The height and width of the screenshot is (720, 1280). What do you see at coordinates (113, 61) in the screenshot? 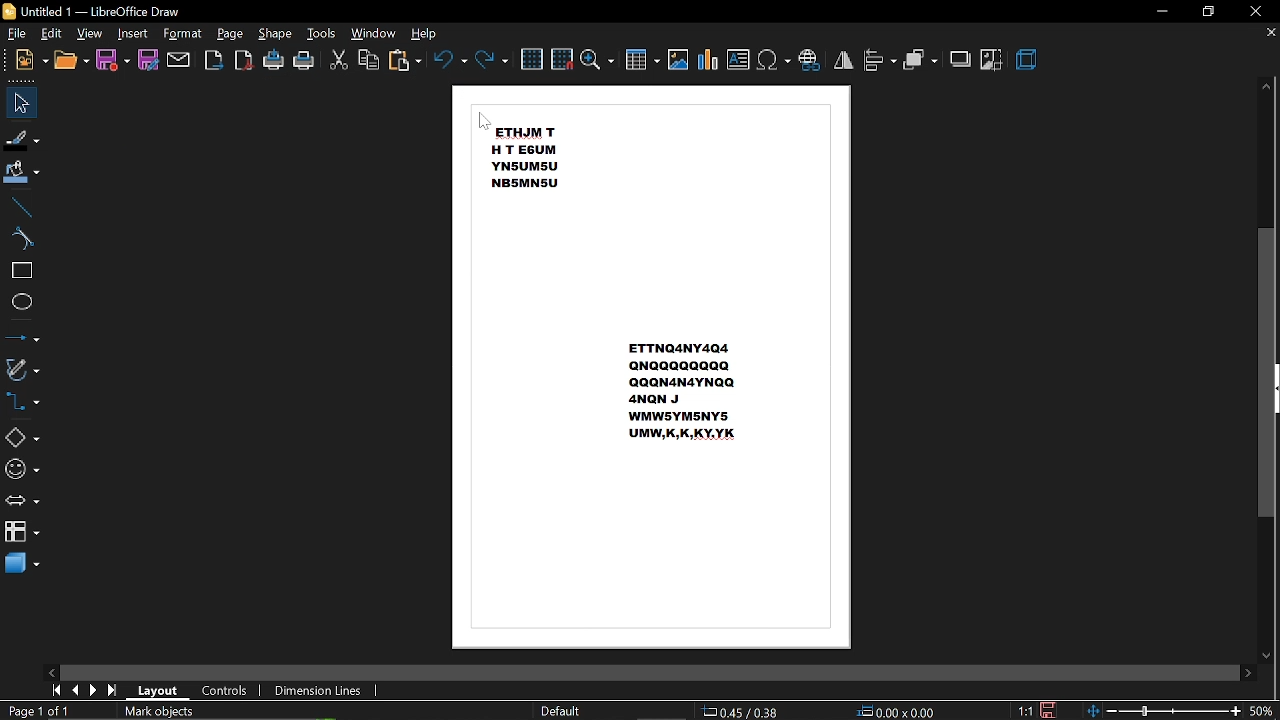
I see `save ` at bounding box center [113, 61].